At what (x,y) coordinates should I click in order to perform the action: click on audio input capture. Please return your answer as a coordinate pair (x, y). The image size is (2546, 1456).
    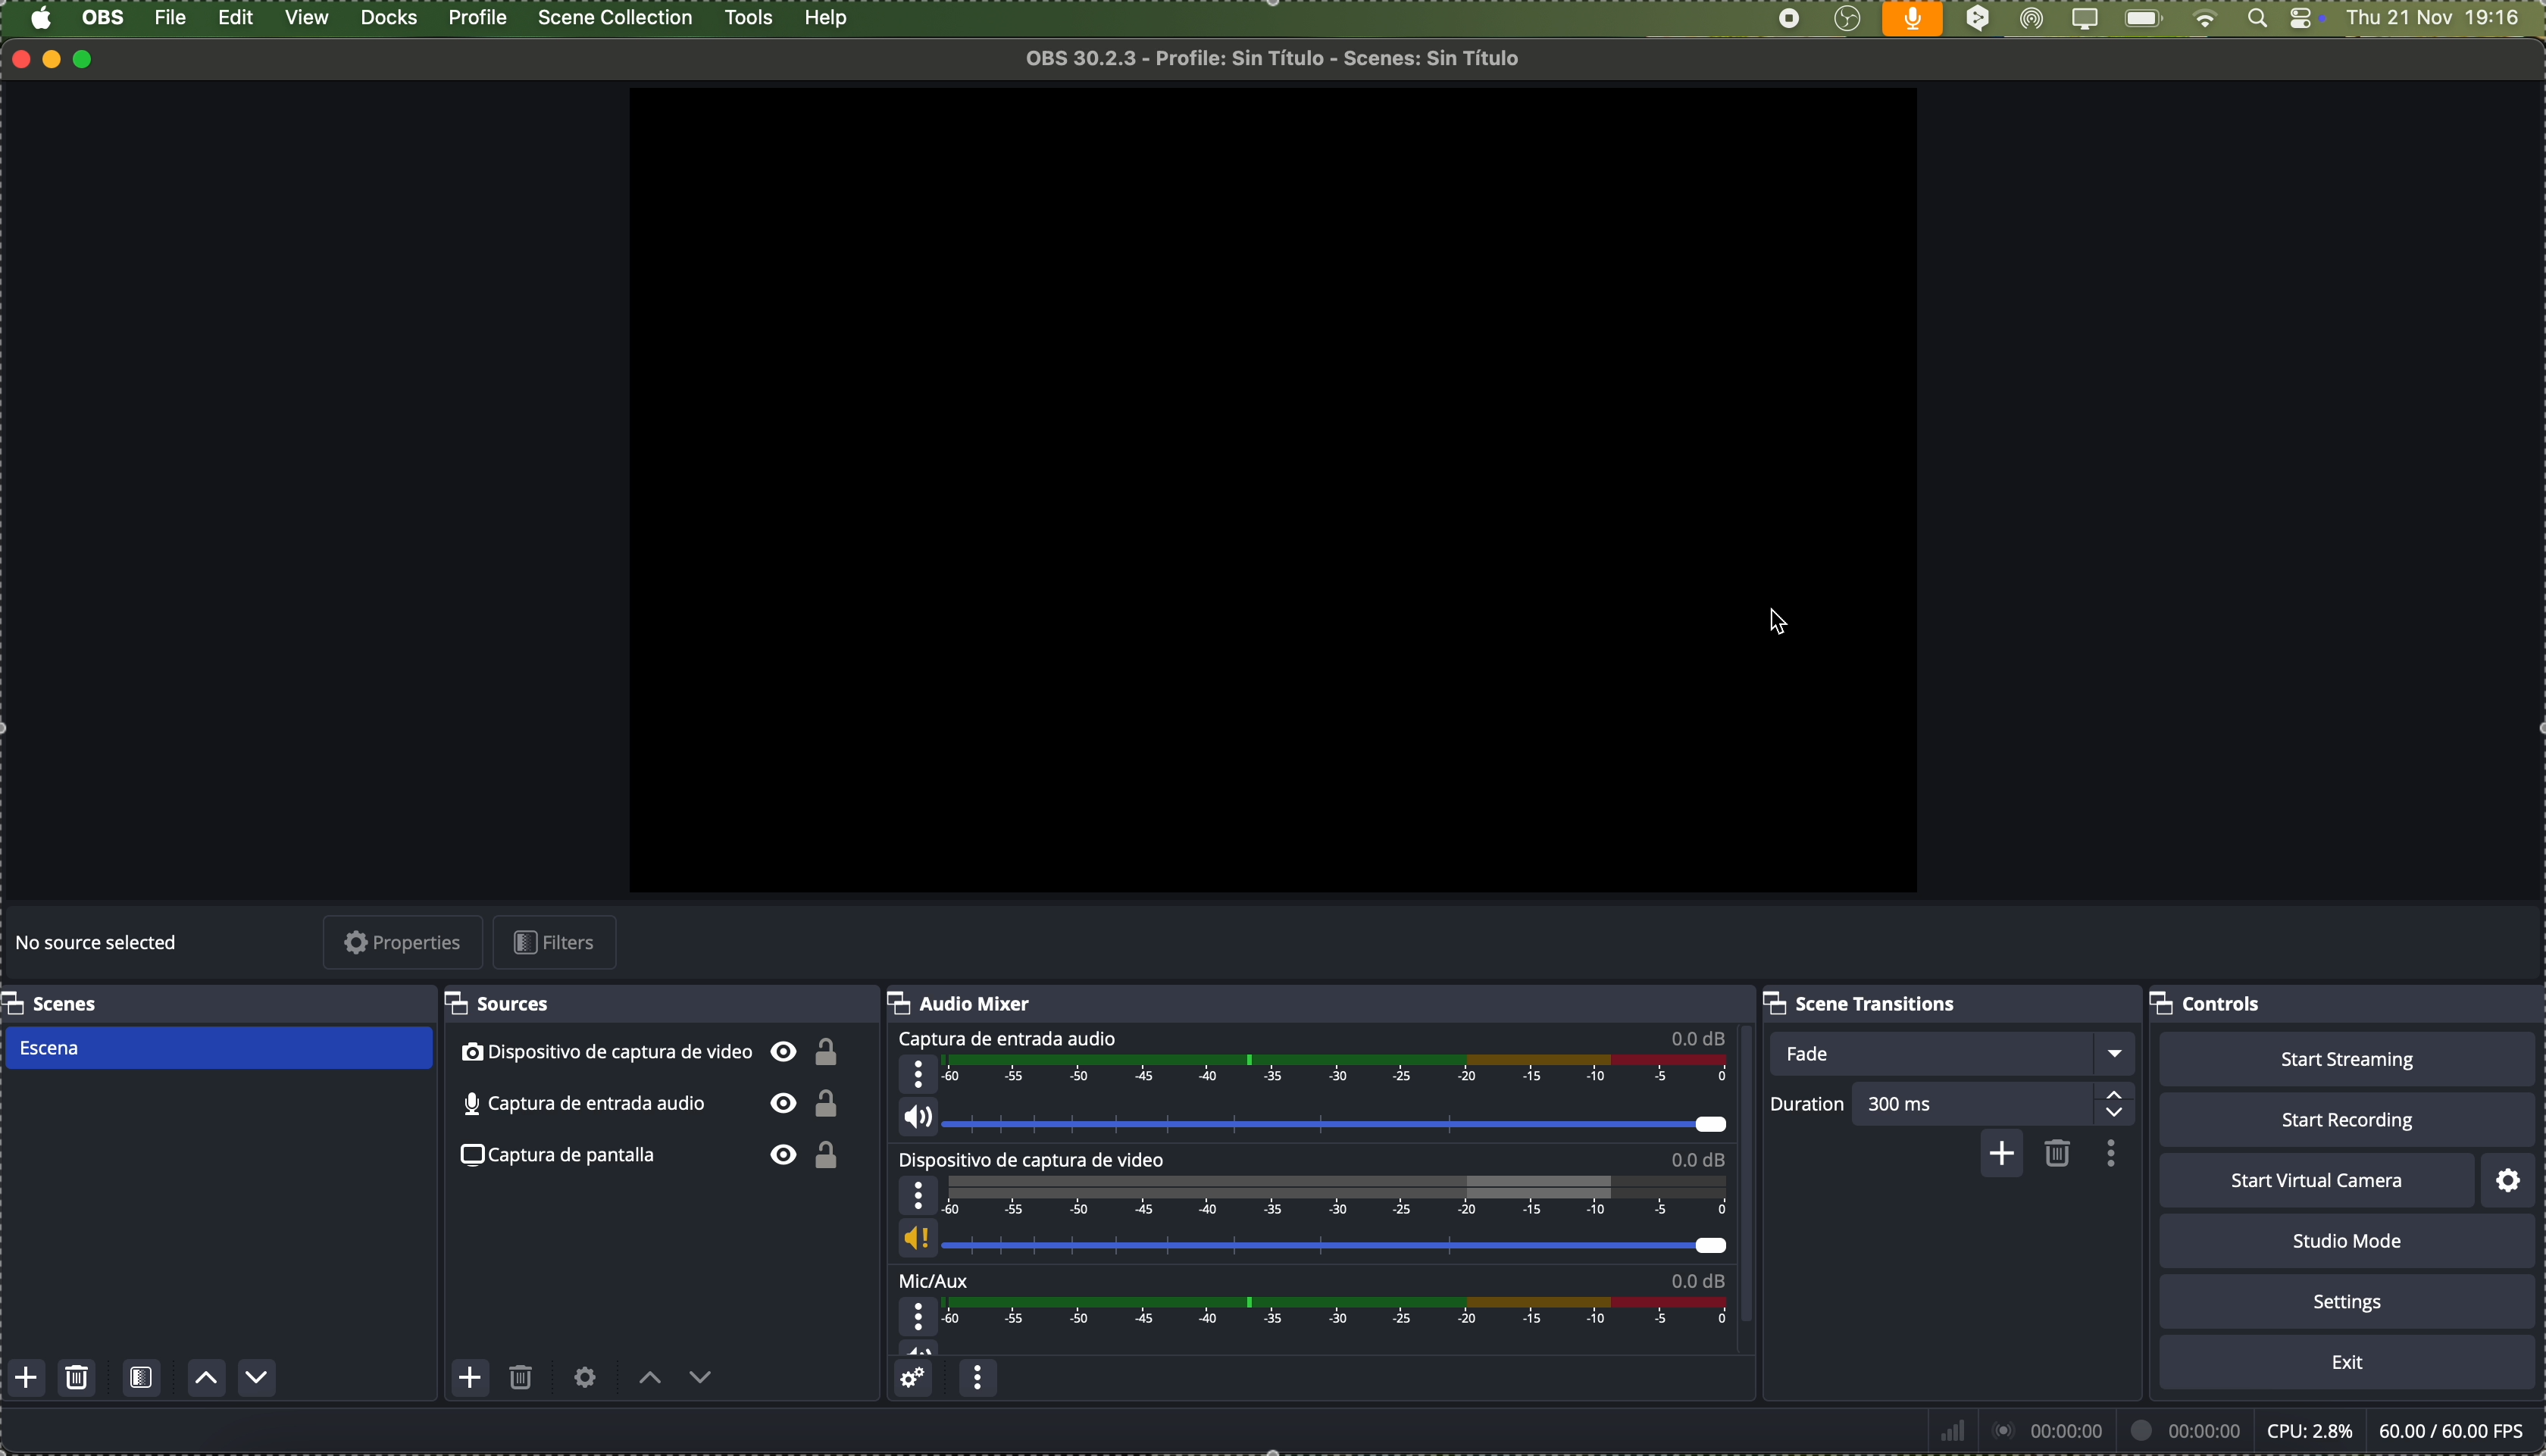
    Looking at the image, I should click on (649, 1105).